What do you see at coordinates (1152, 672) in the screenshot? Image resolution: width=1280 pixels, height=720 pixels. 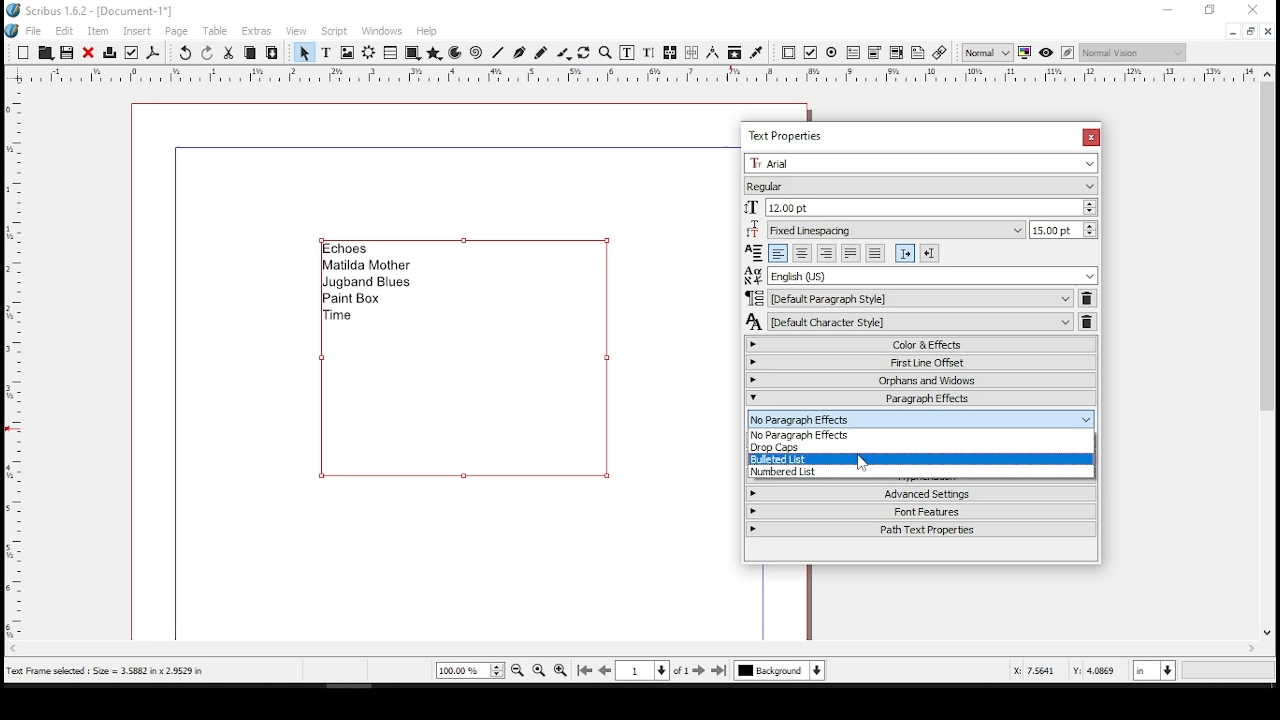 I see `units` at bounding box center [1152, 672].